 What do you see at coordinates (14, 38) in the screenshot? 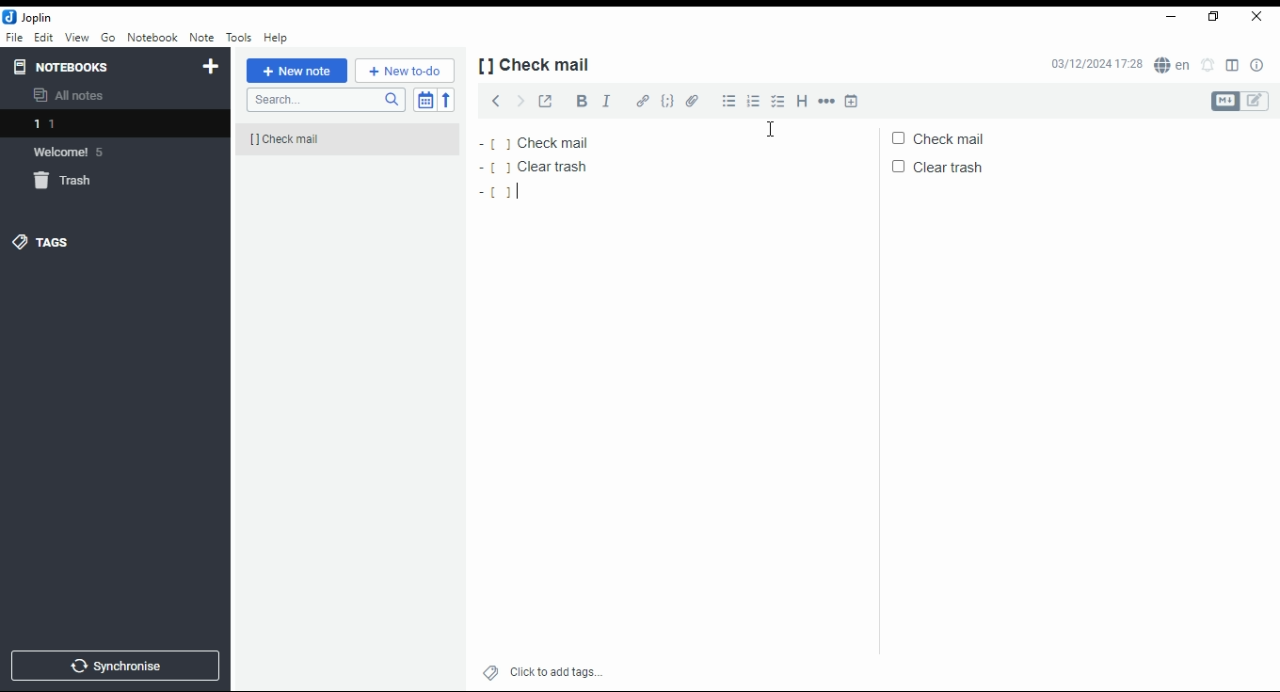
I see `file` at bounding box center [14, 38].